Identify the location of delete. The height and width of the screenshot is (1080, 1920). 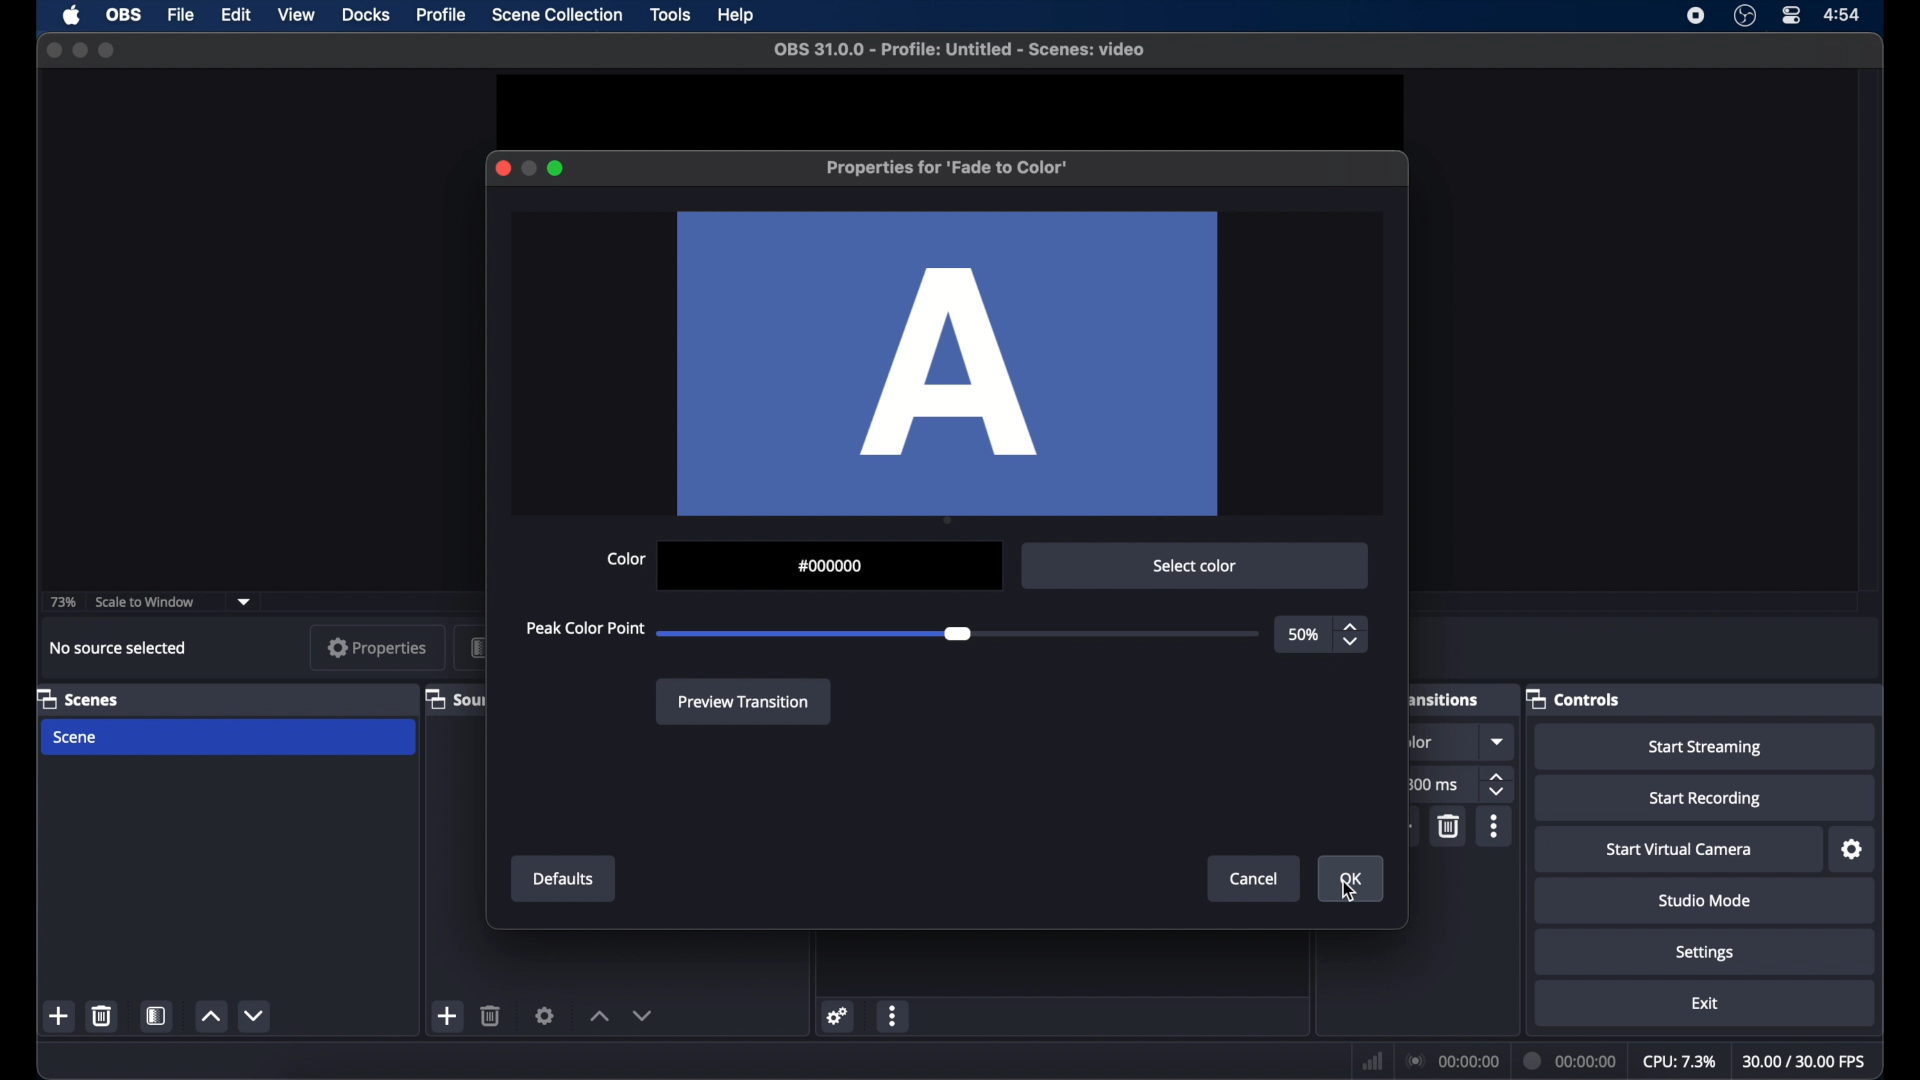
(101, 1016).